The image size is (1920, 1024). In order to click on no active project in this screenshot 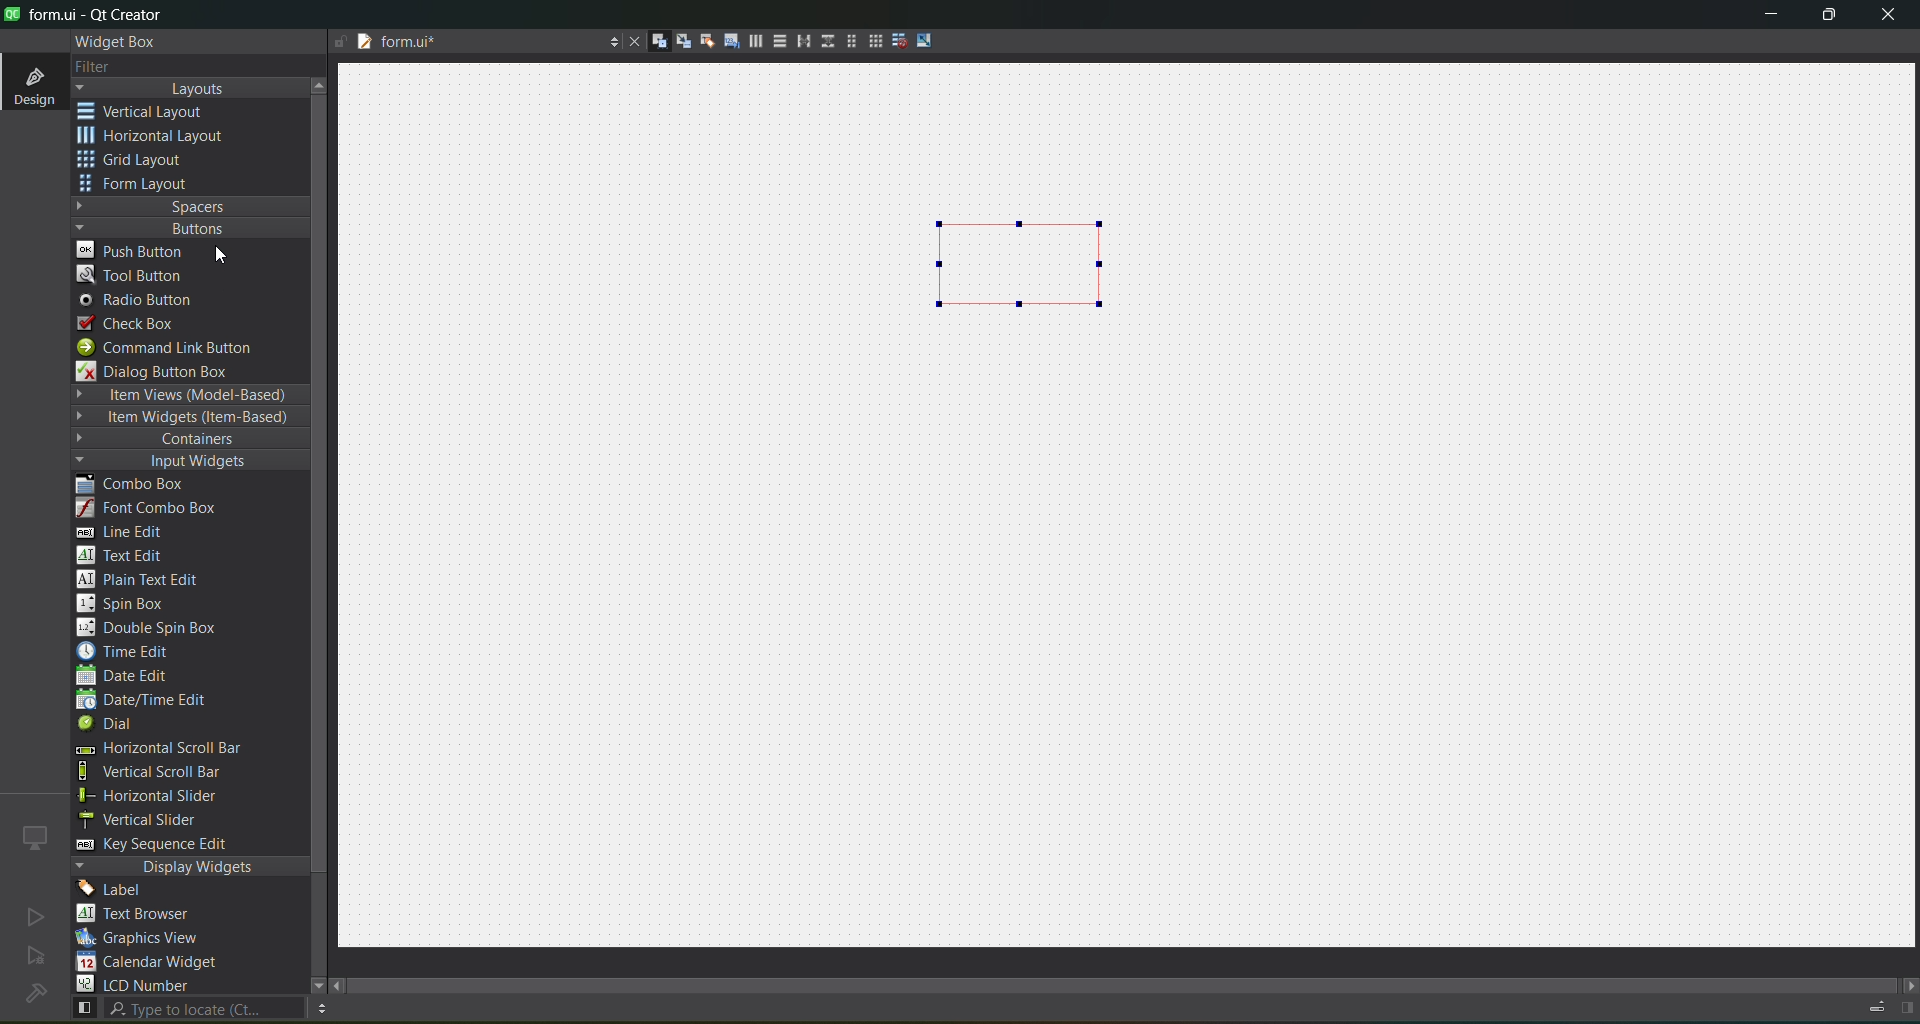, I will do `click(35, 916)`.